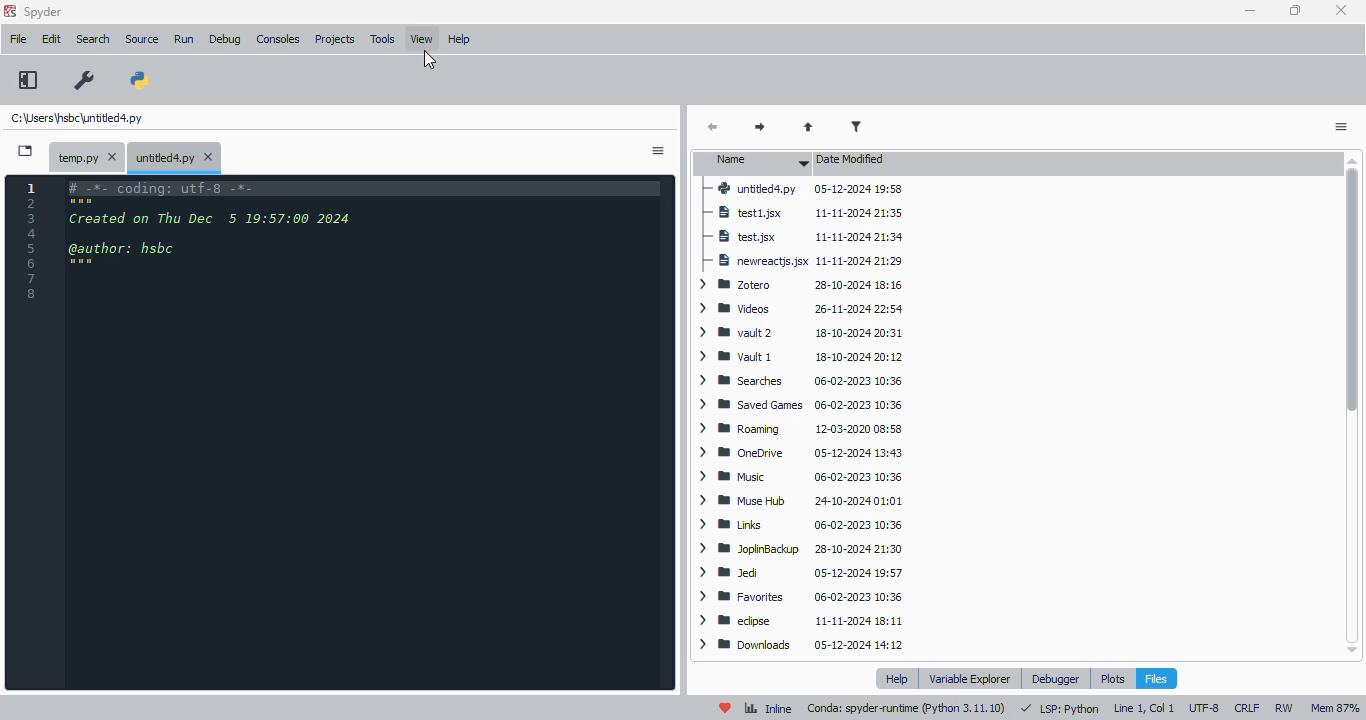 The height and width of the screenshot is (720, 1366). Describe the element at coordinates (801, 263) in the screenshot. I see `newreactjs.jsx` at that location.